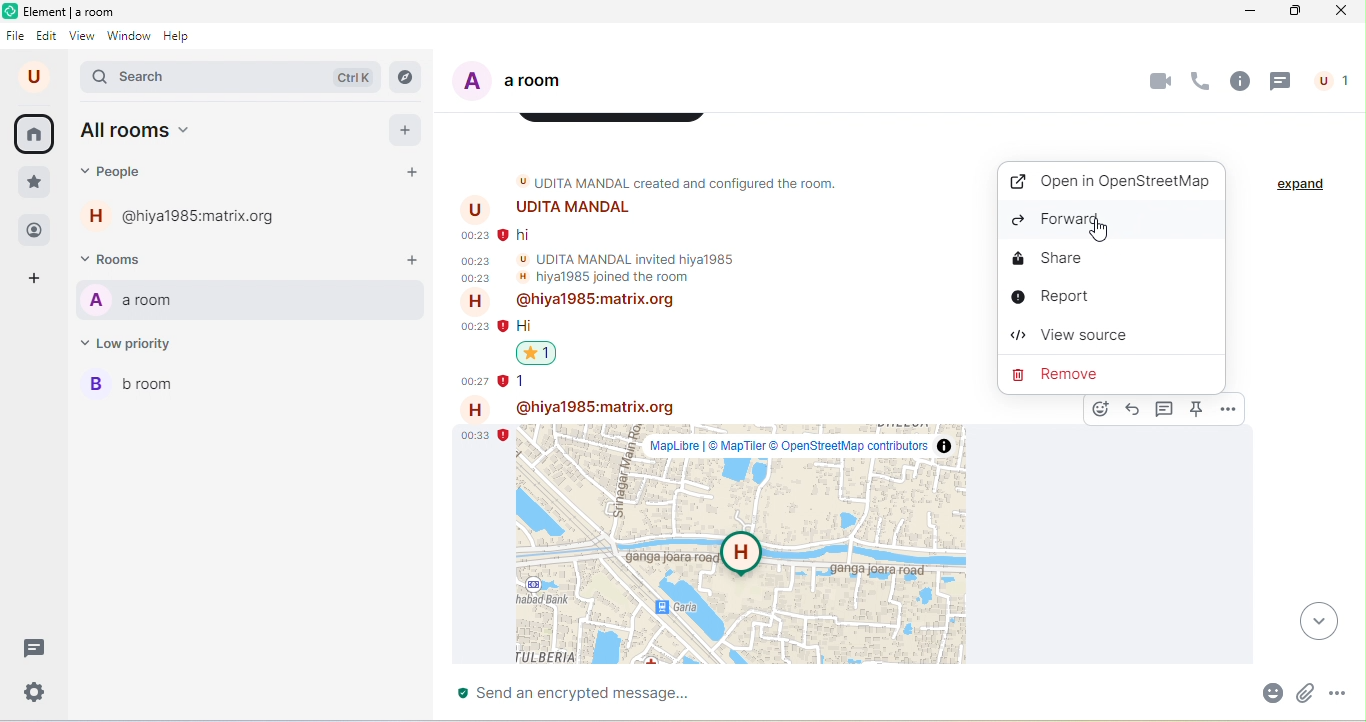 The width and height of the screenshot is (1366, 722). What do you see at coordinates (1301, 185) in the screenshot?
I see `expand` at bounding box center [1301, 185].